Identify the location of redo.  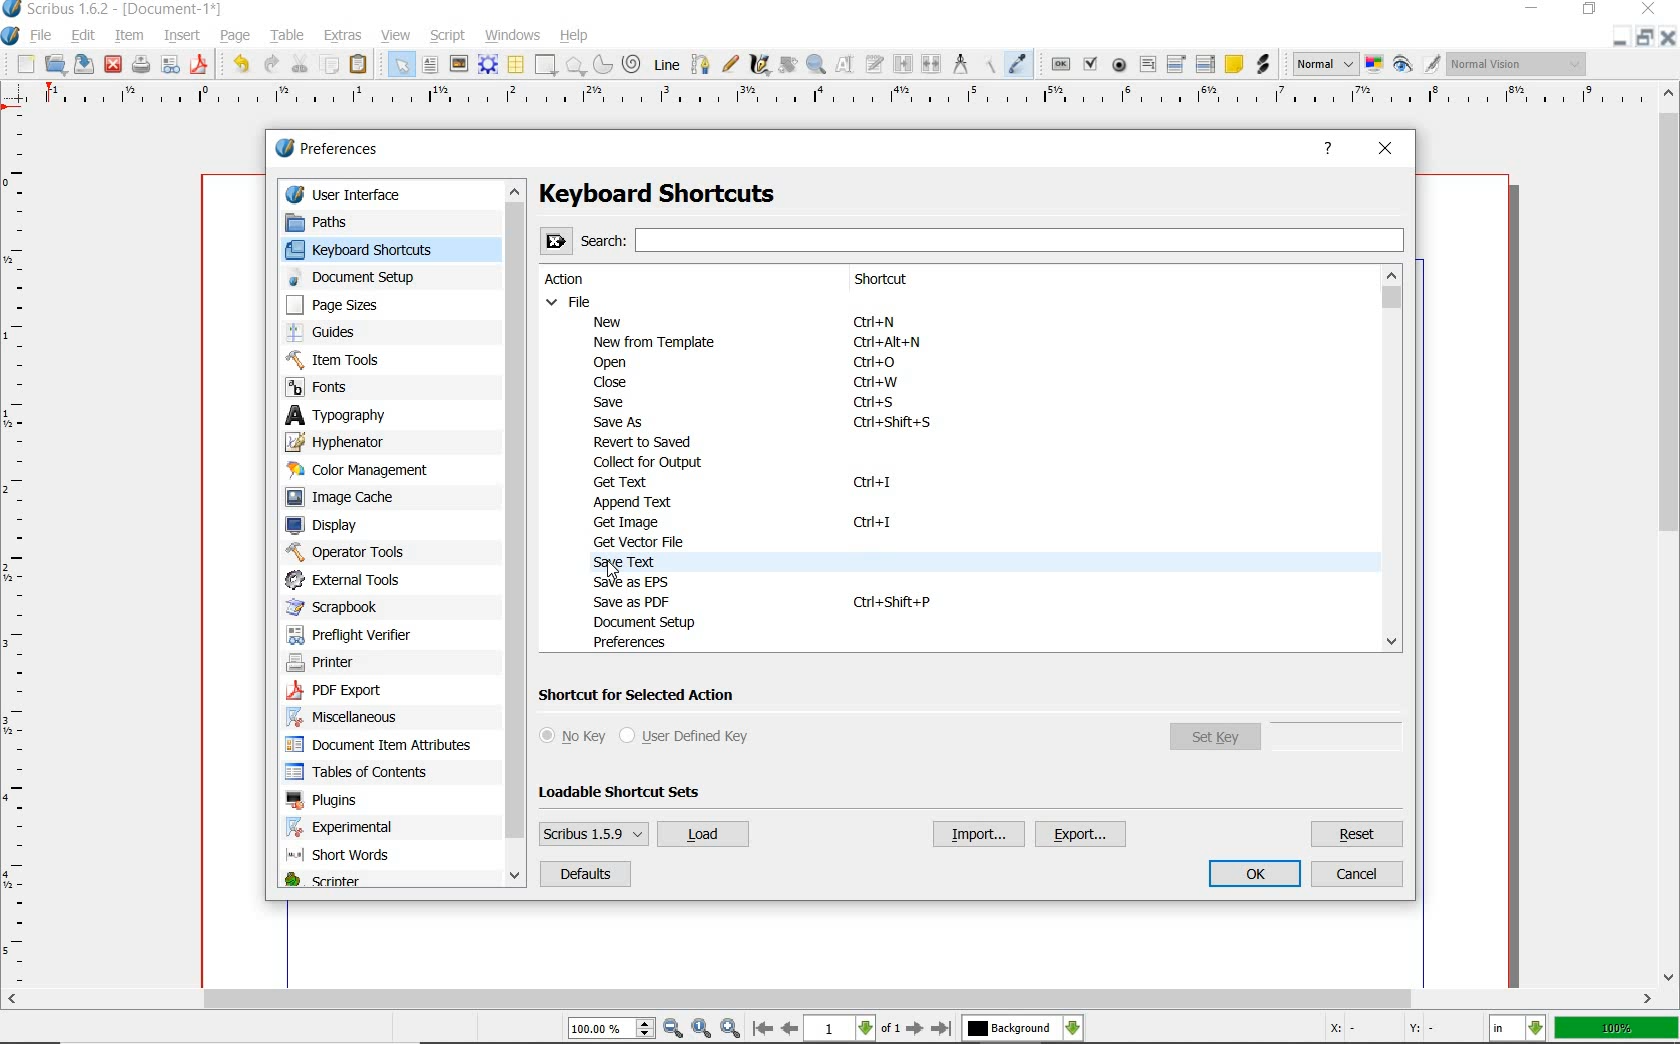
(271, 64).